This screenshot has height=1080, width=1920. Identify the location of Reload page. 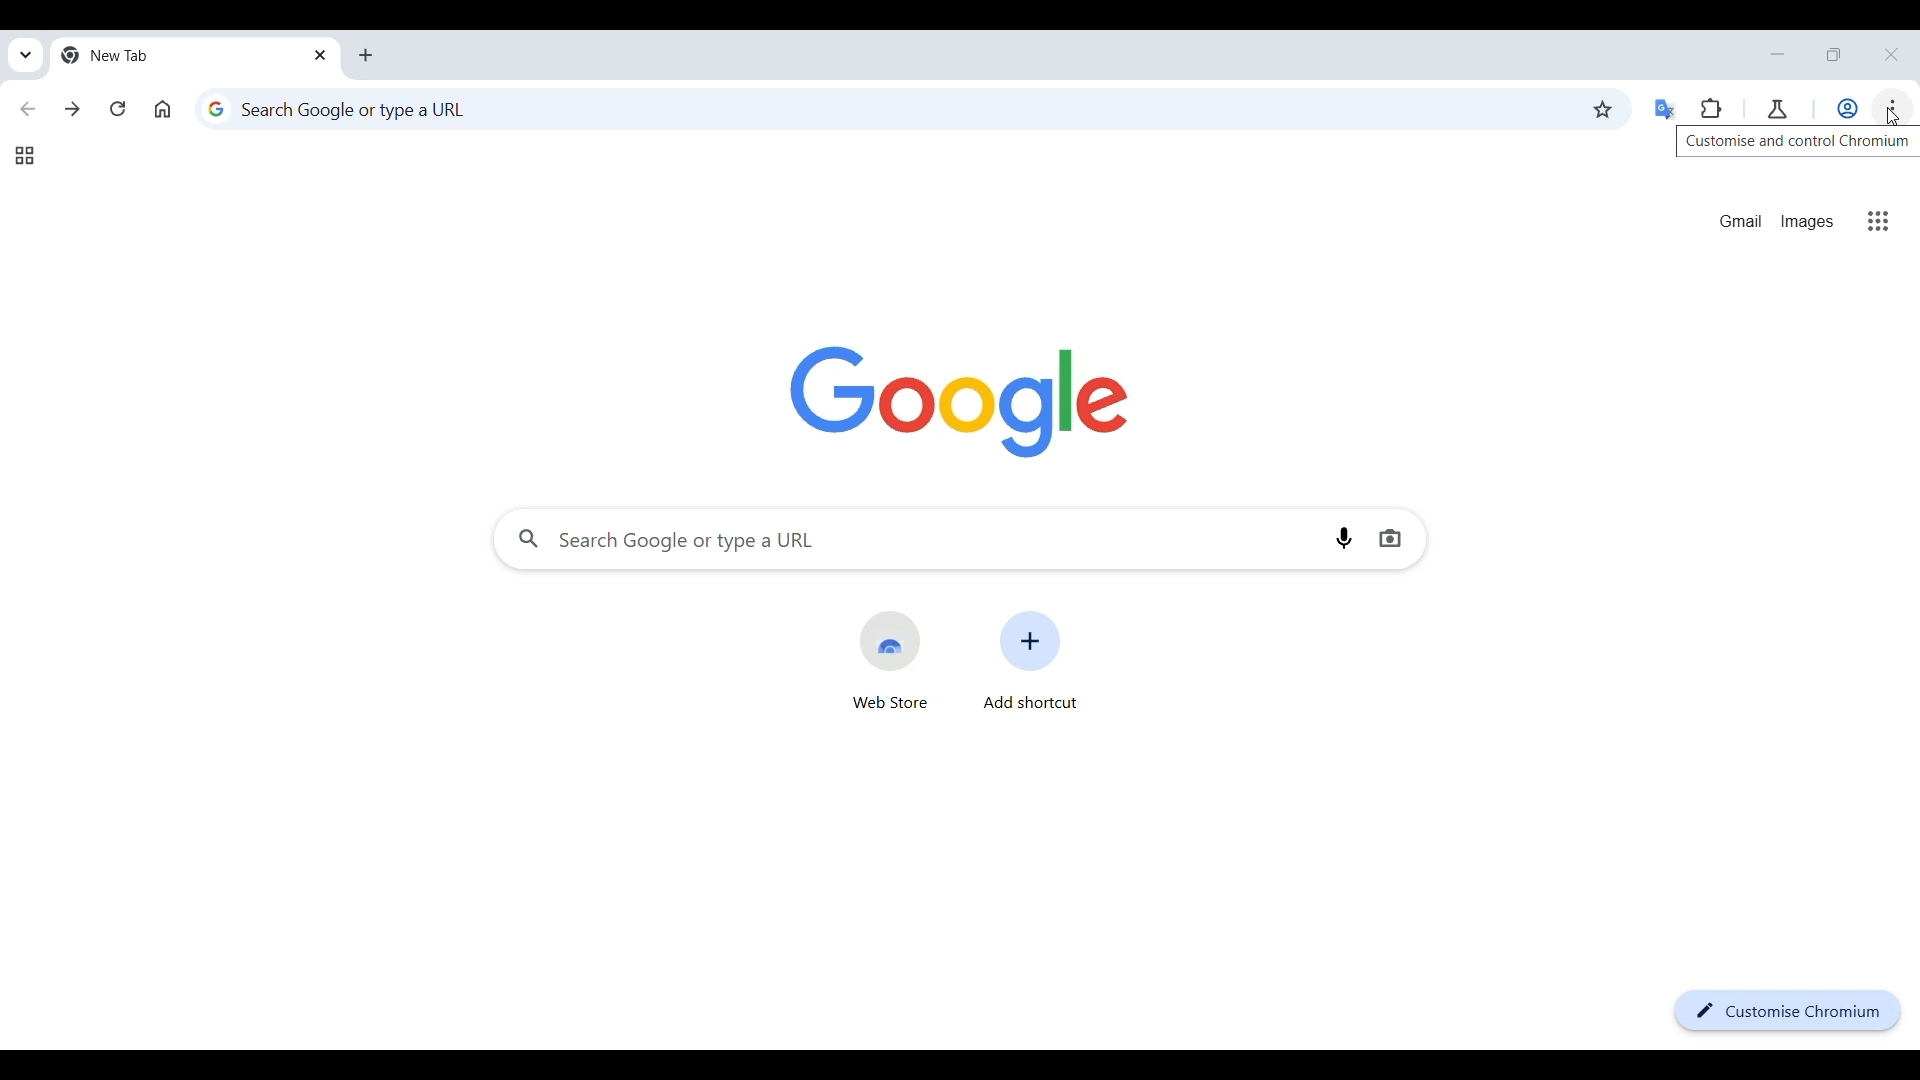
(118, 108).